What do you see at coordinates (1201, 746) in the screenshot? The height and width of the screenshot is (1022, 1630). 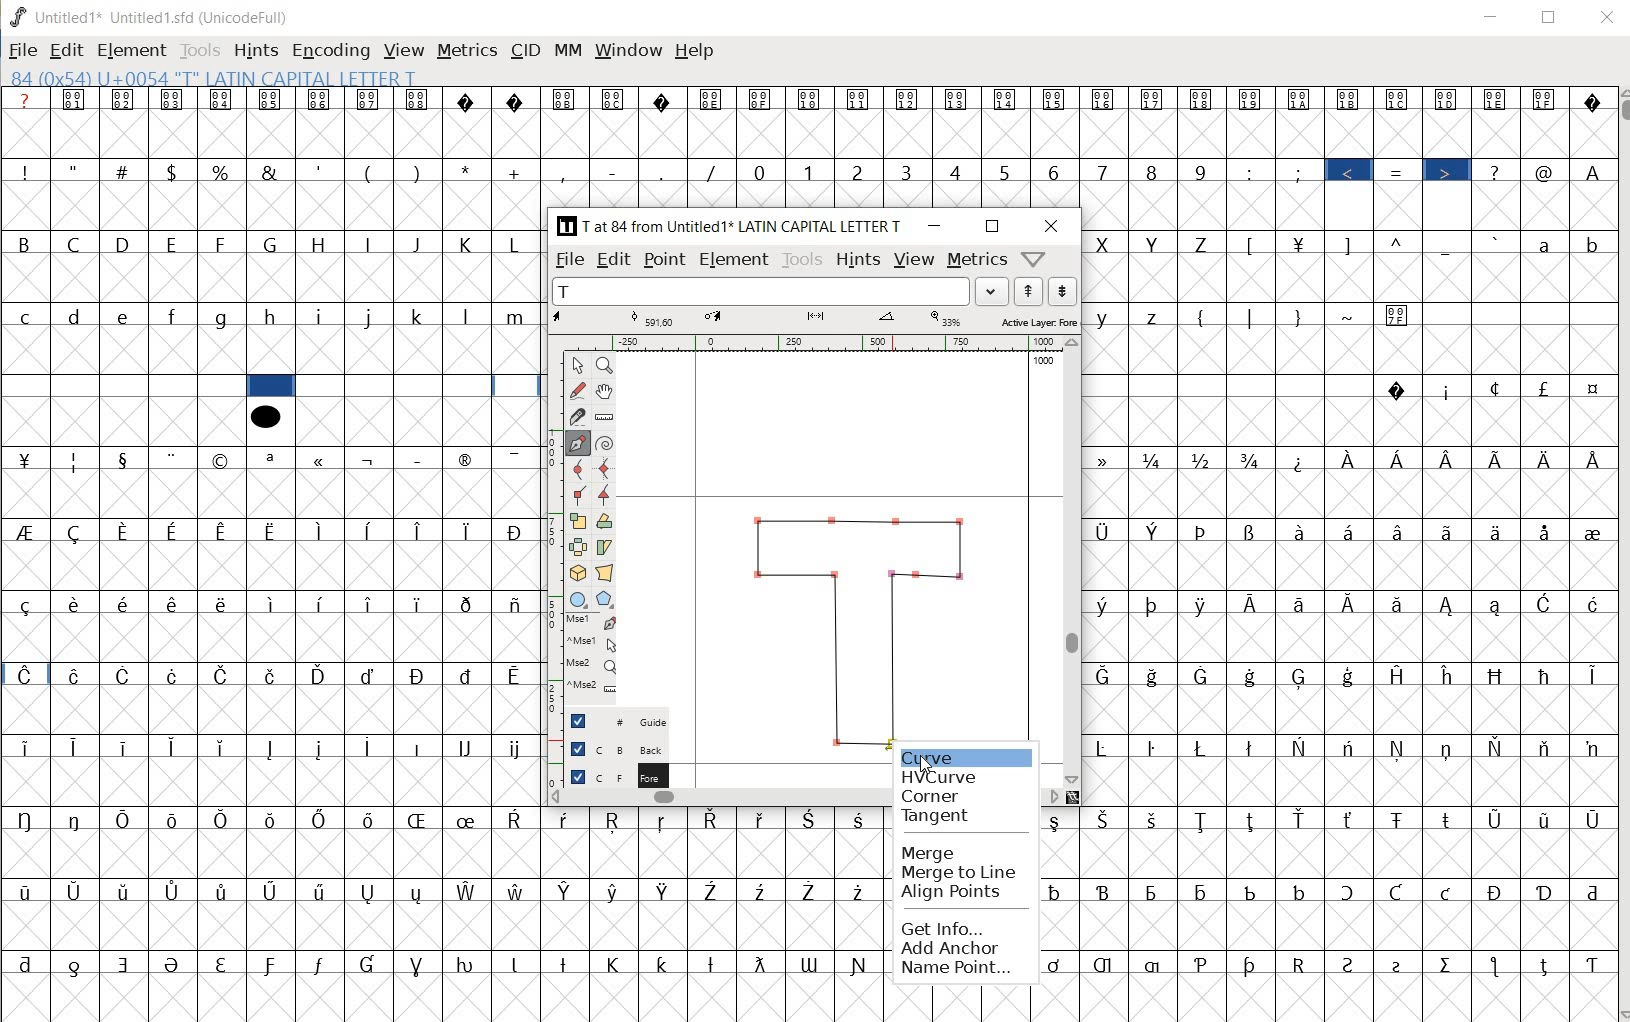 I see `Symbol` at bounding box center [1201, 746].